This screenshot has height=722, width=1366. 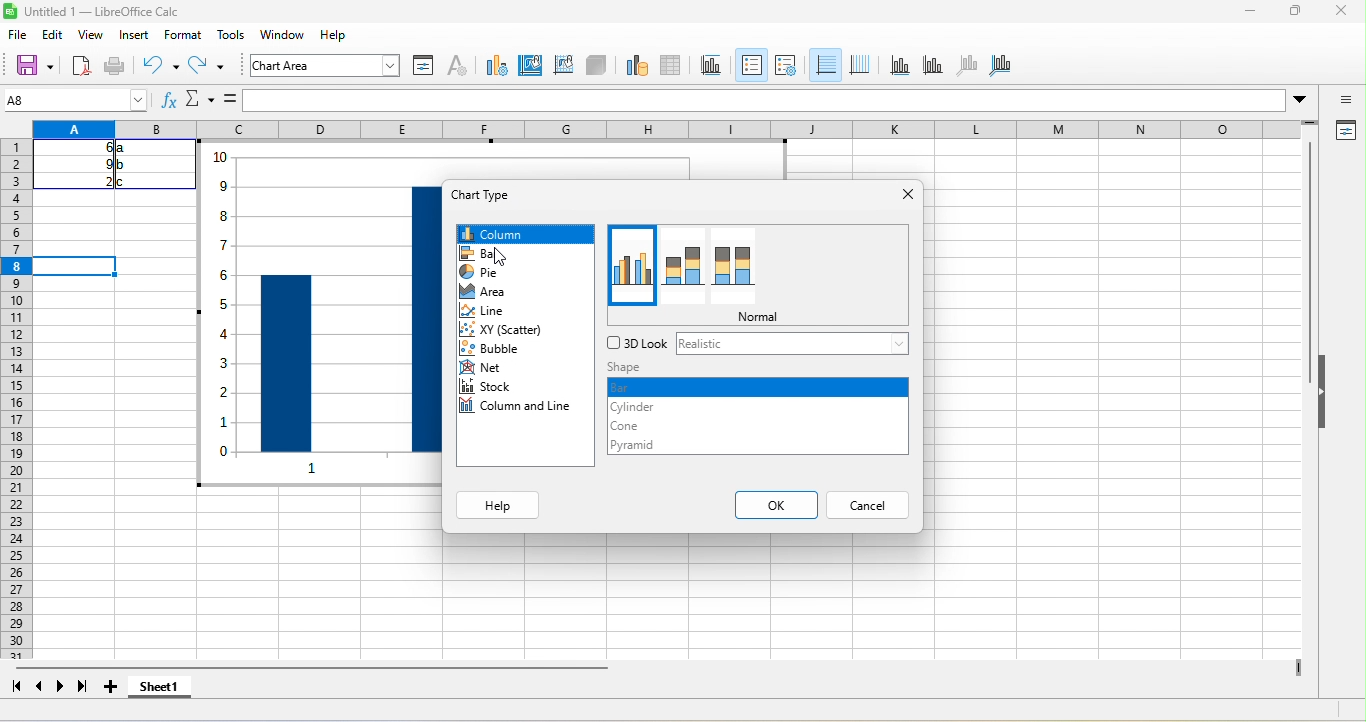 What do you see at coordinates (1285, 14) in the screenshot?
I see `maximize` at bounding box center [1285, 14].